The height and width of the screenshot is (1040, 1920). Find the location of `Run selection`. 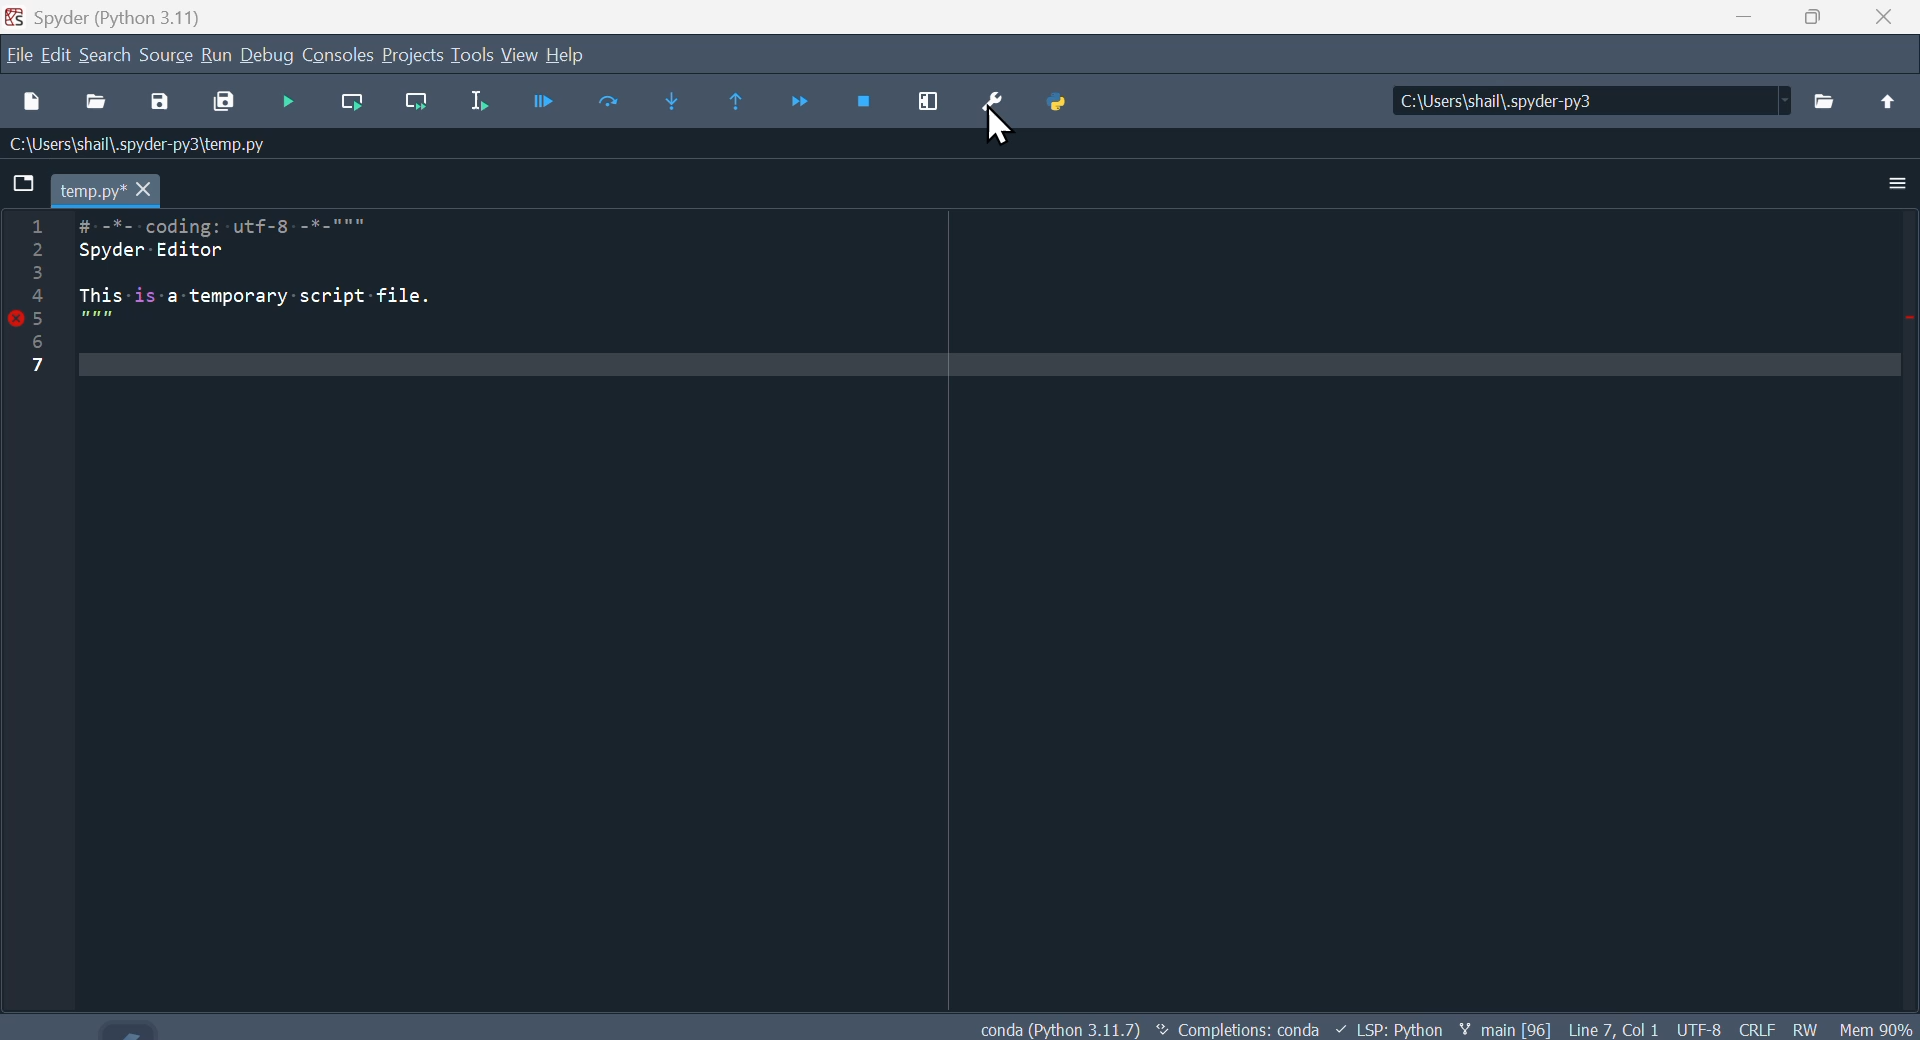

Run selection is located at coordinates (481, 105).